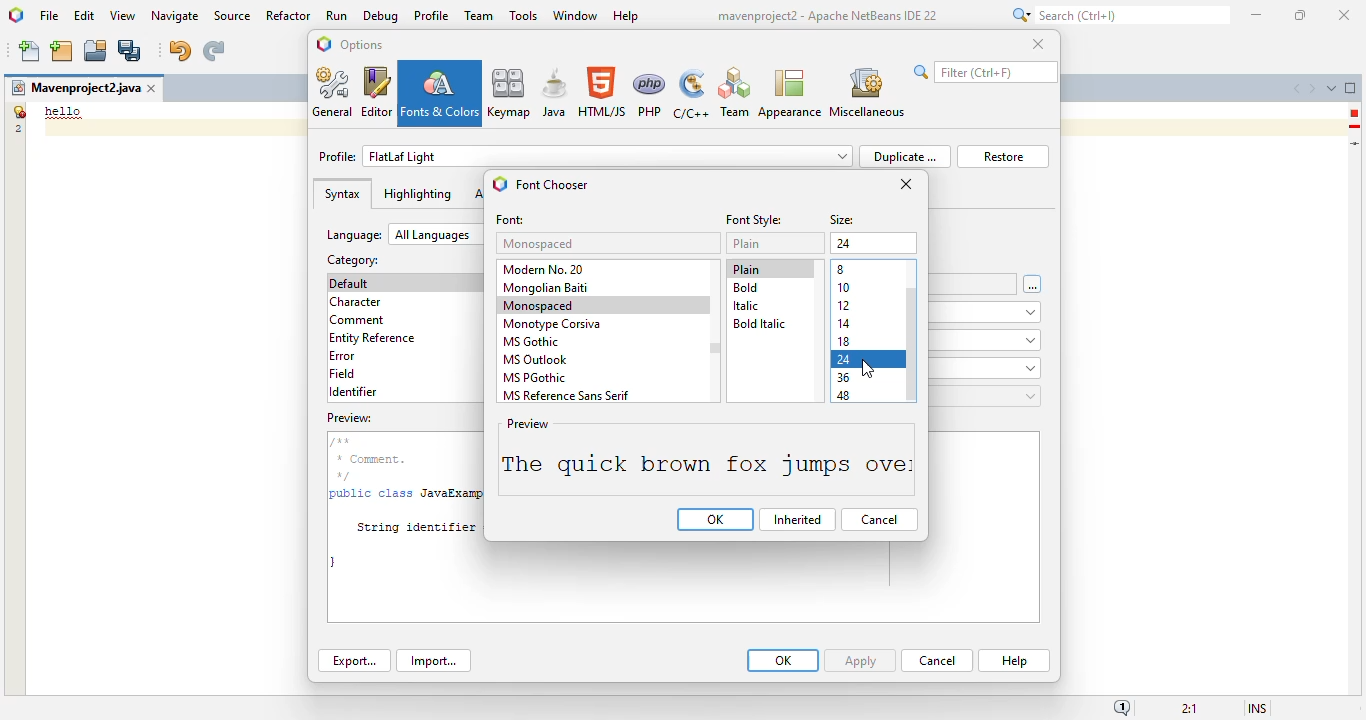 This screenshot has width=1366, height=720. I want to click on Team, so click(734, 93).